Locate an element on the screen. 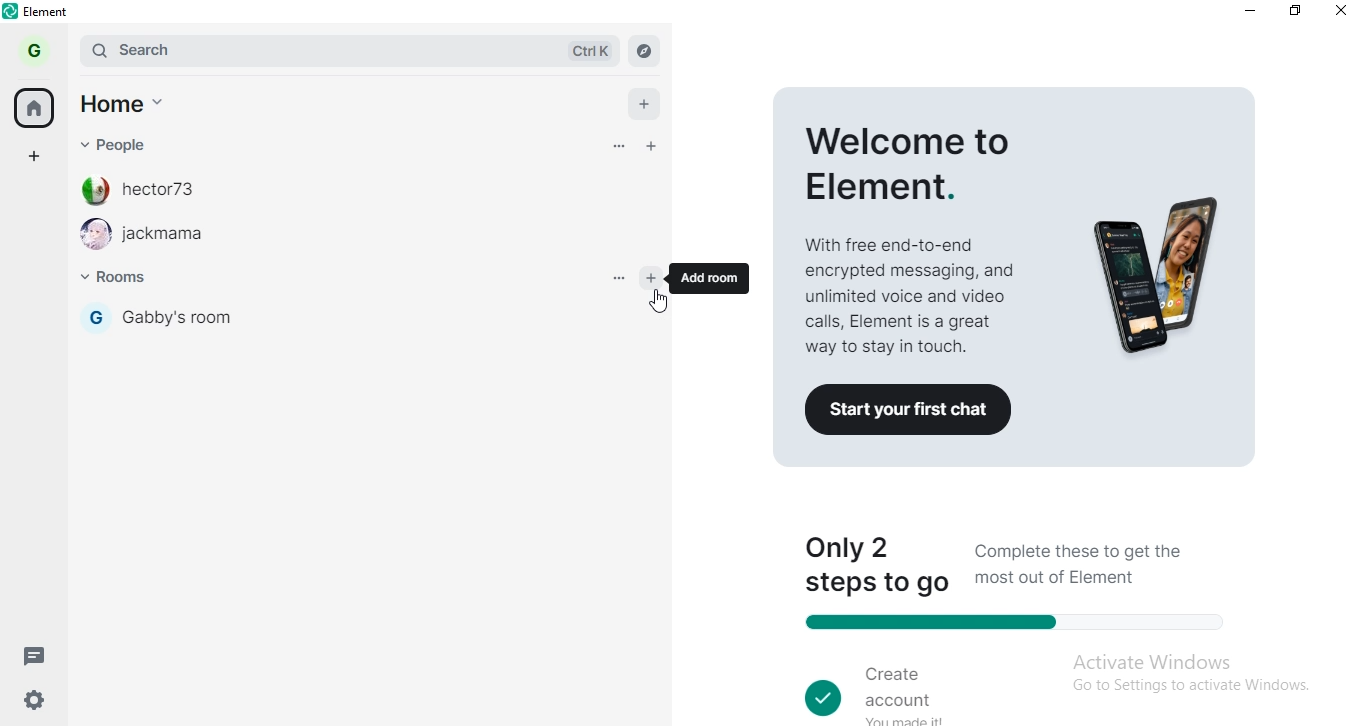 This screenshot has width=1366, height=726. only 2 steps to go is located at coordinates (879, 560).